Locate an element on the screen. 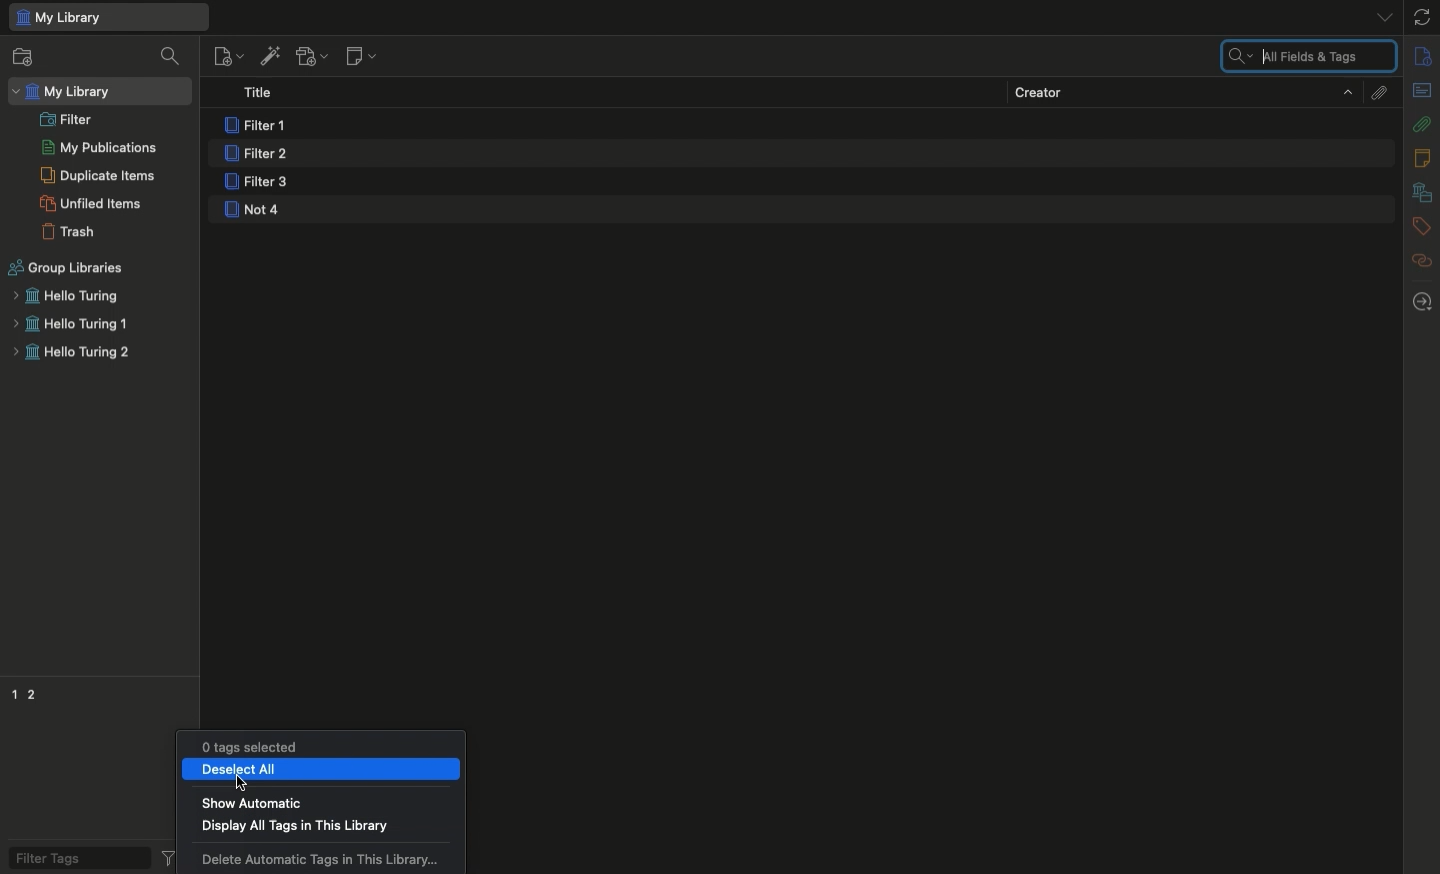 This screenshot has width=1440, height=874. Tags is located at coordinates (1422, 227).